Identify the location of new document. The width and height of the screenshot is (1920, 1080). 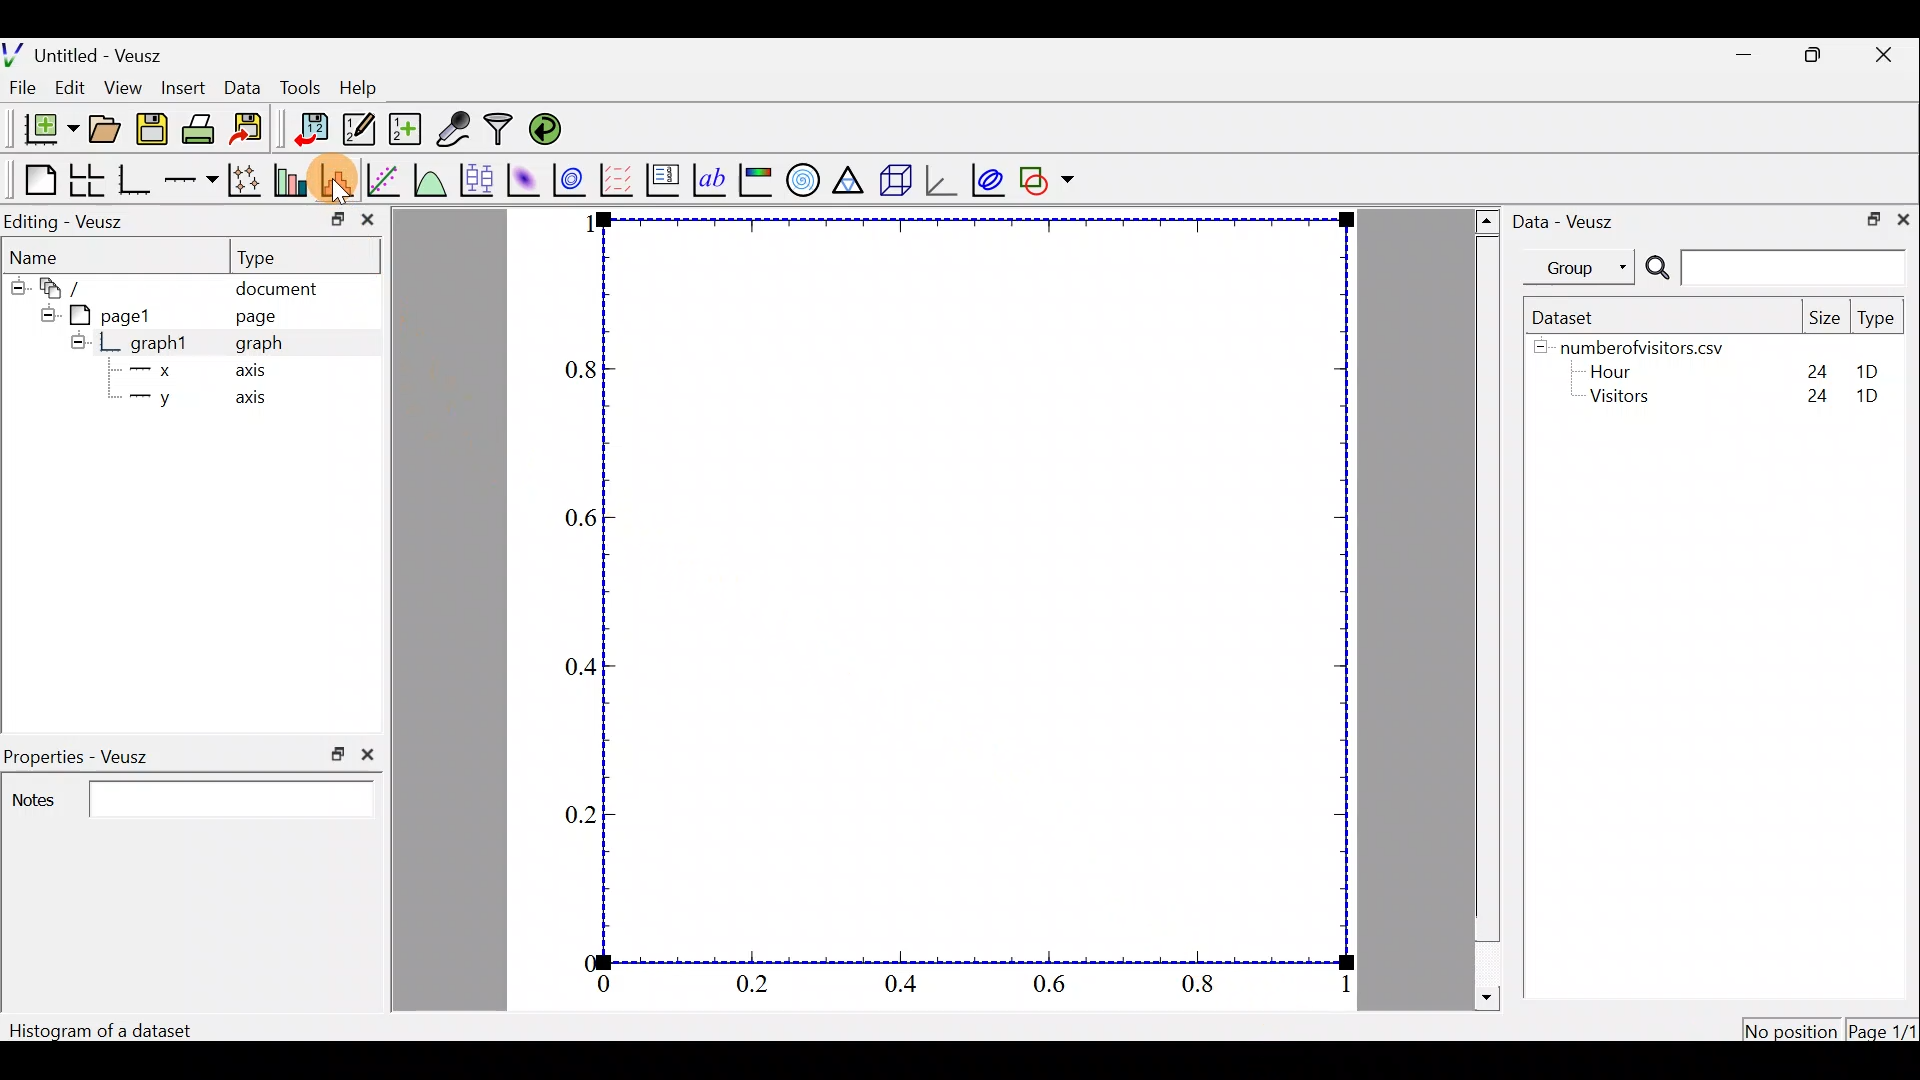
(46, 130).